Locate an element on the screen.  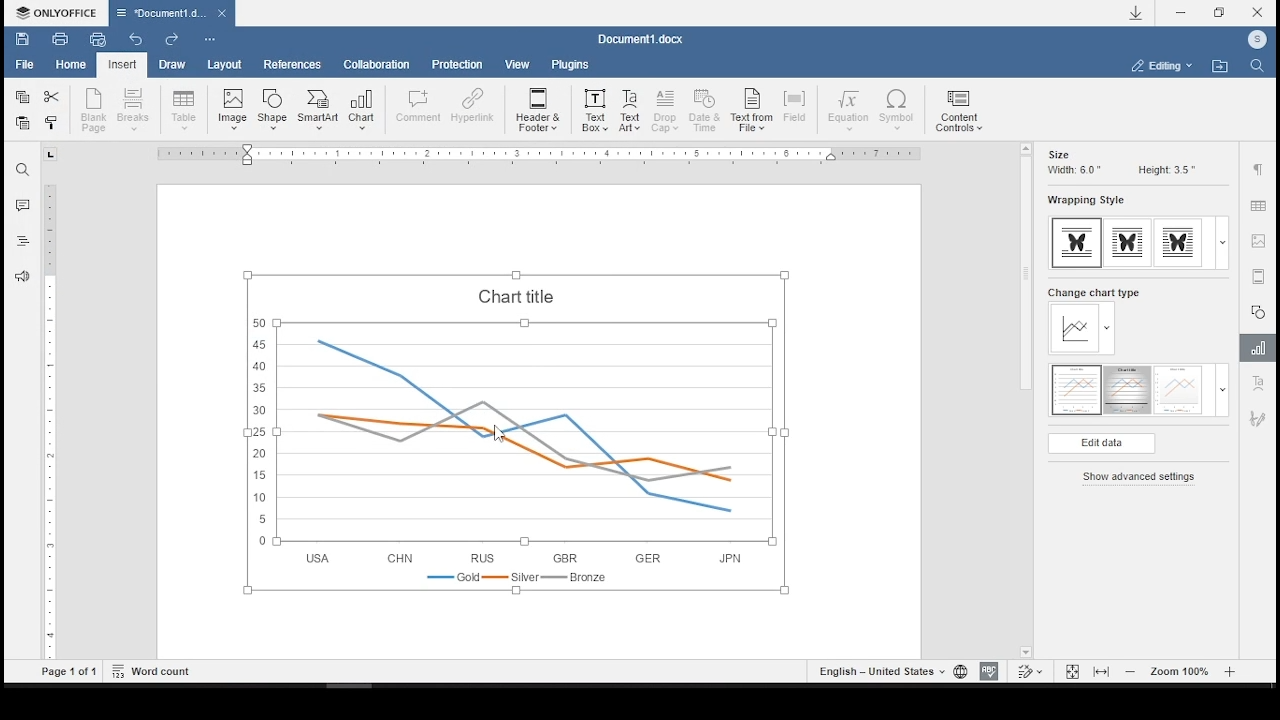
home is located at coordinates (72, 65).